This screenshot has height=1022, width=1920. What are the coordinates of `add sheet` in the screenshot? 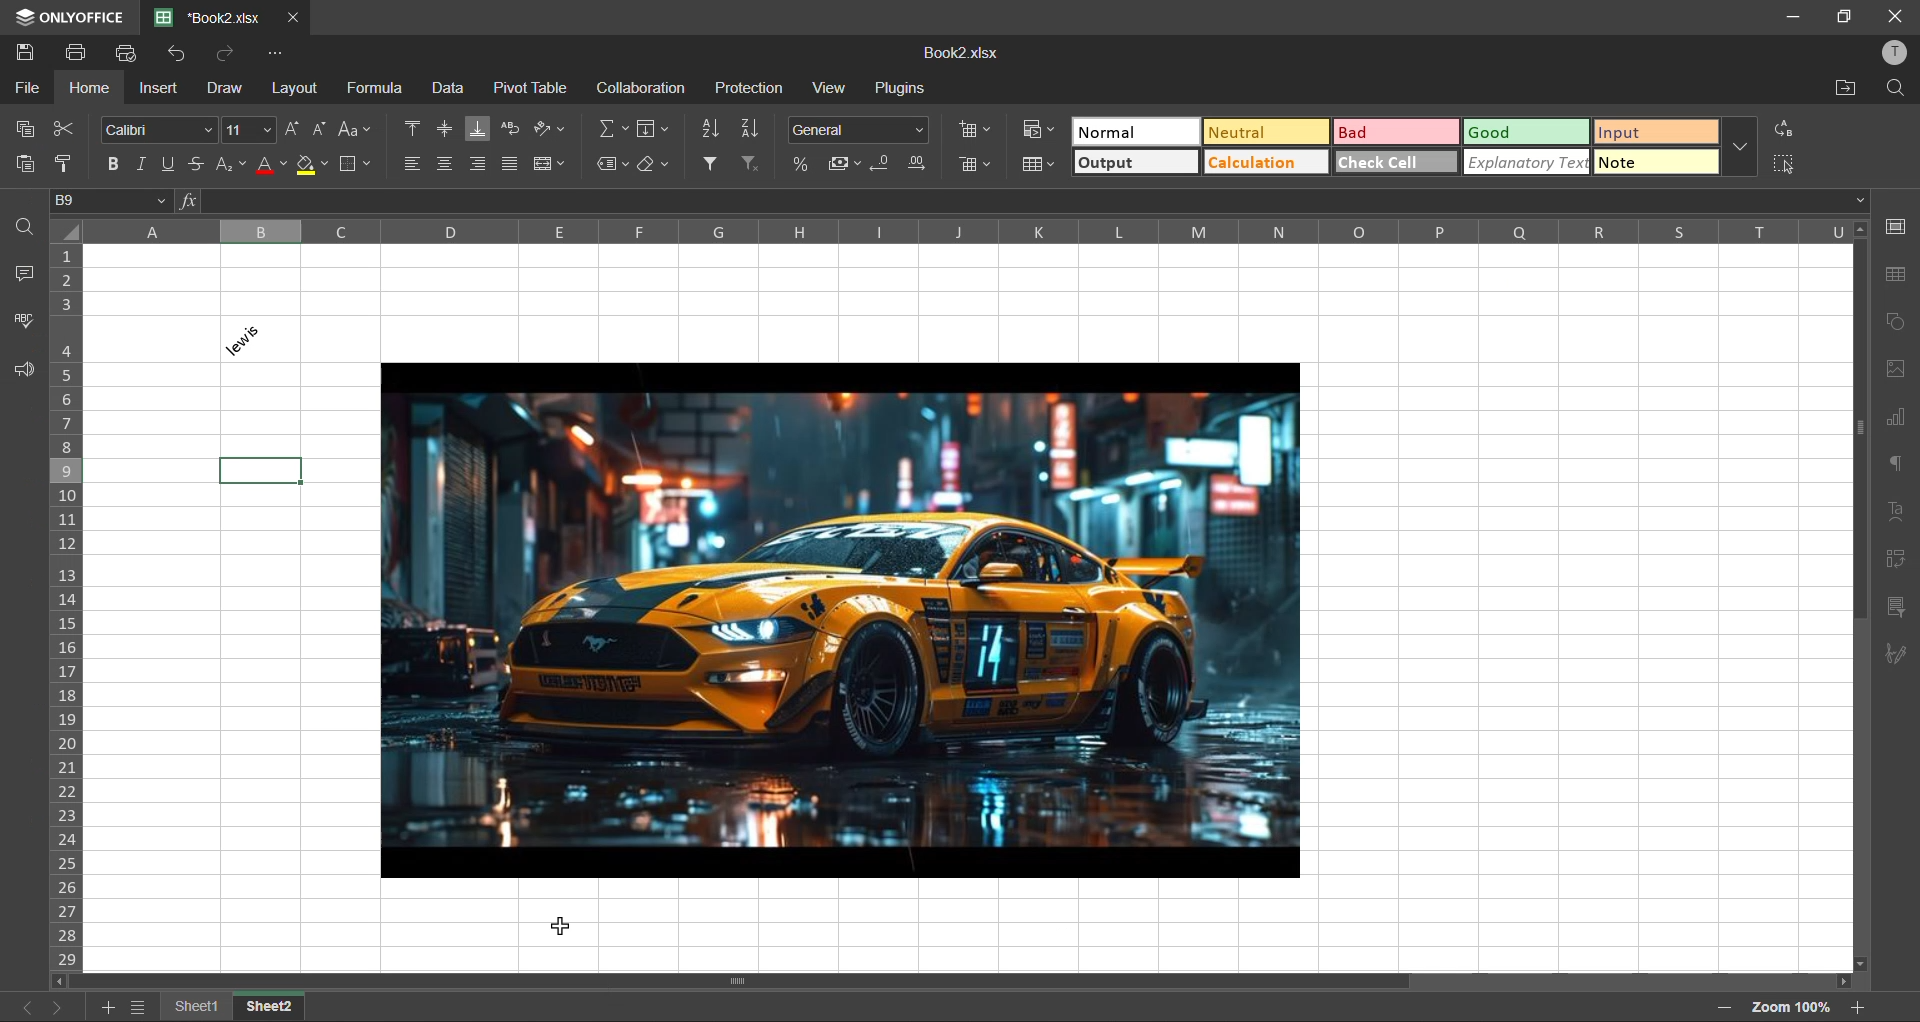 It's located at (107, 1008).